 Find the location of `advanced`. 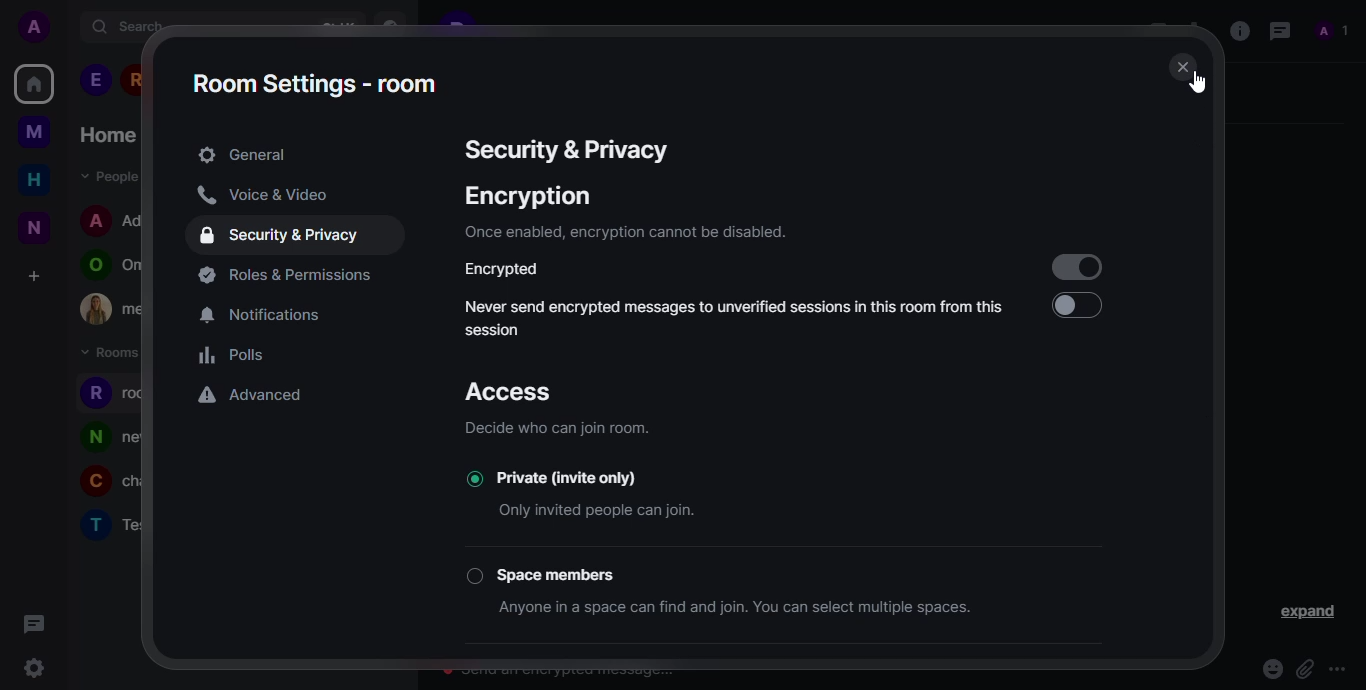

advanced is located at coordinates (253, 397).